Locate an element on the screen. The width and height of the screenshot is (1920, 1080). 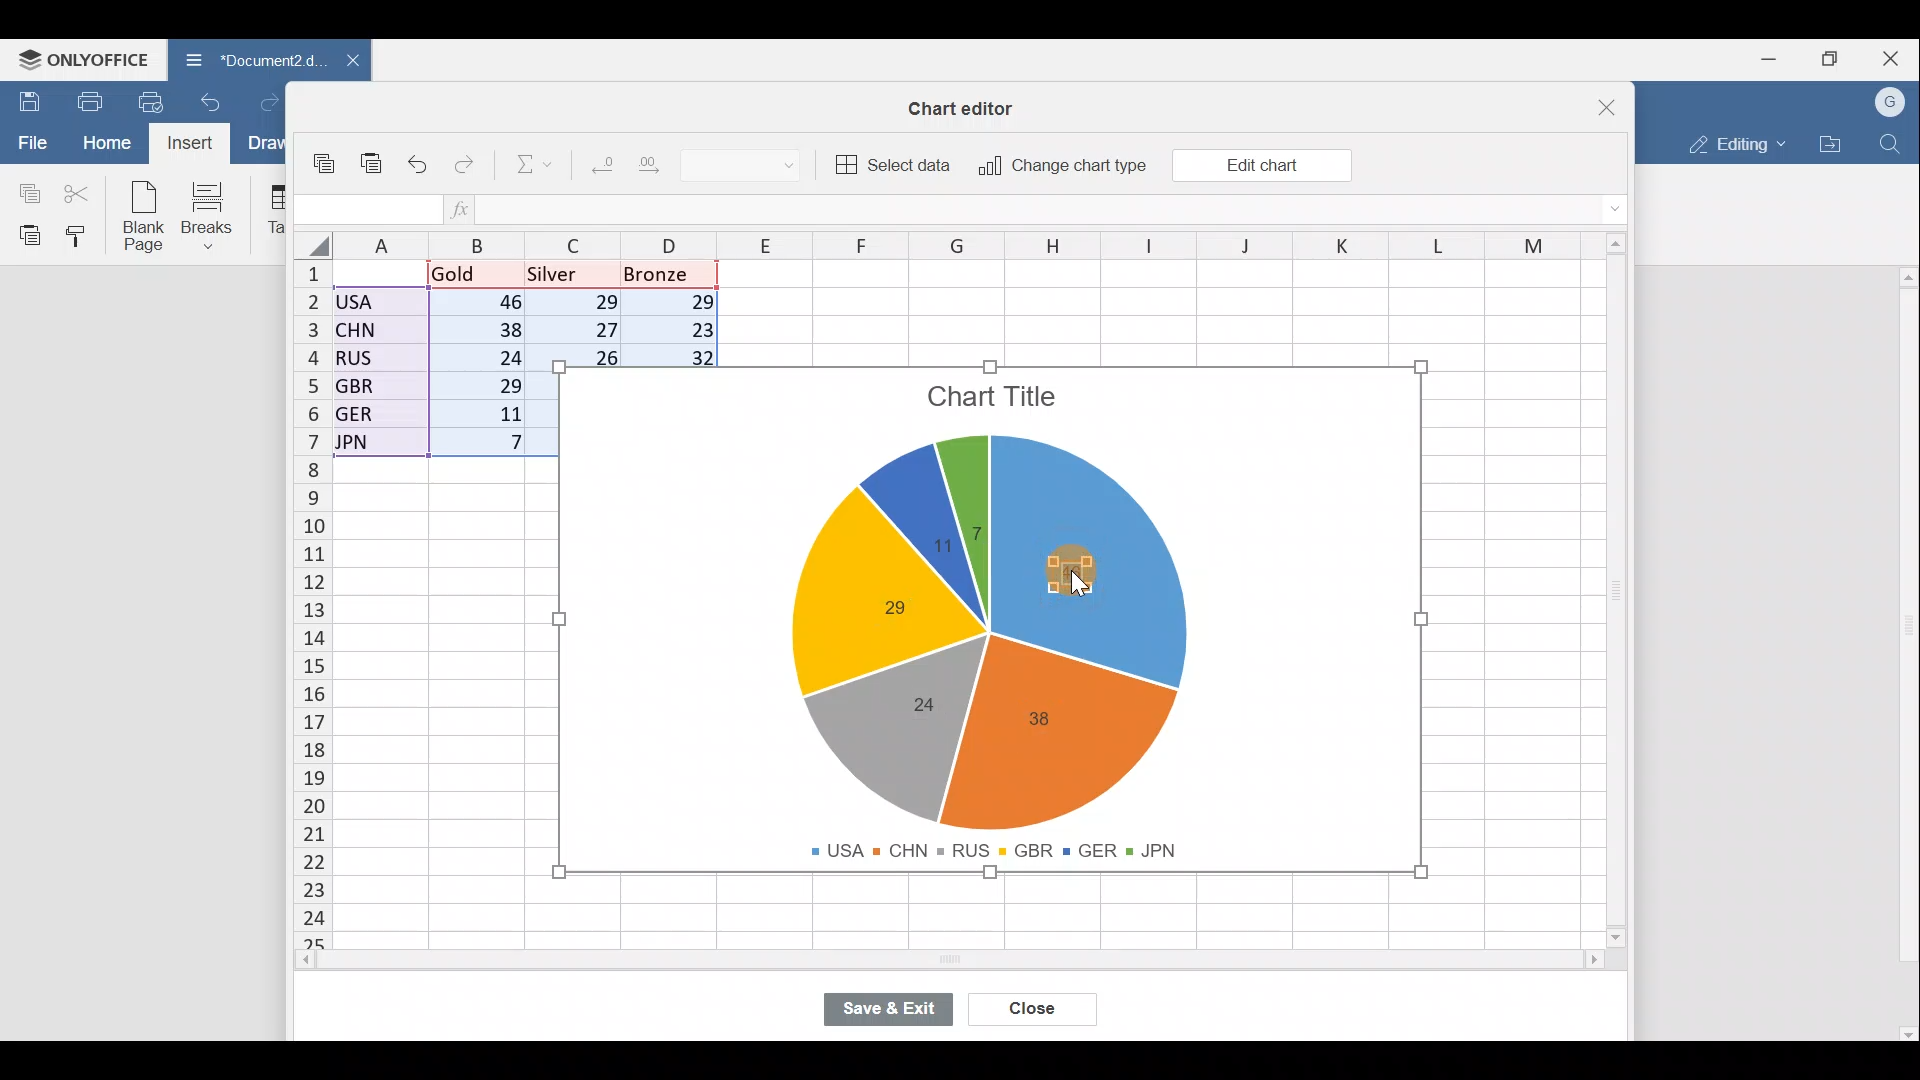
Account name is located at coordinates (1891, 103).